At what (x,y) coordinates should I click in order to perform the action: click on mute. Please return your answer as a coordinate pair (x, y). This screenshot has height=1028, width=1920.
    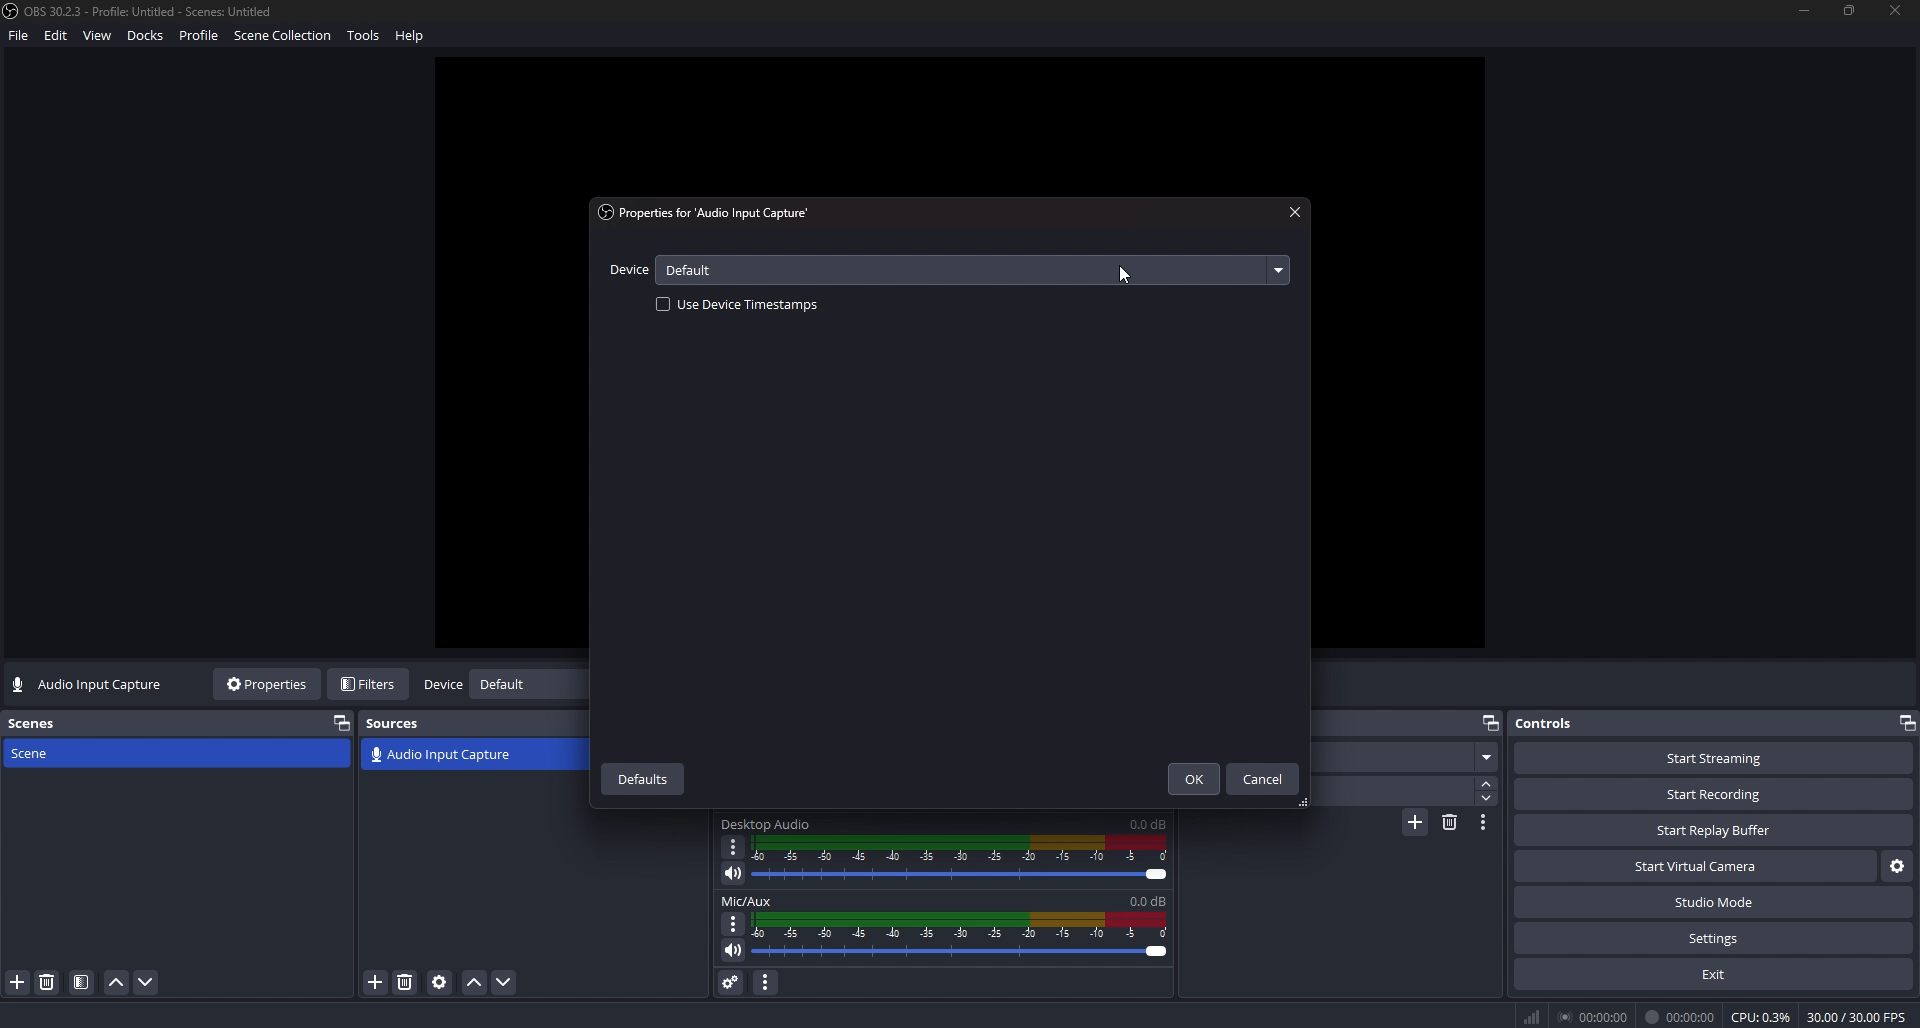
    Looking at the image, I should click on (733, 873).